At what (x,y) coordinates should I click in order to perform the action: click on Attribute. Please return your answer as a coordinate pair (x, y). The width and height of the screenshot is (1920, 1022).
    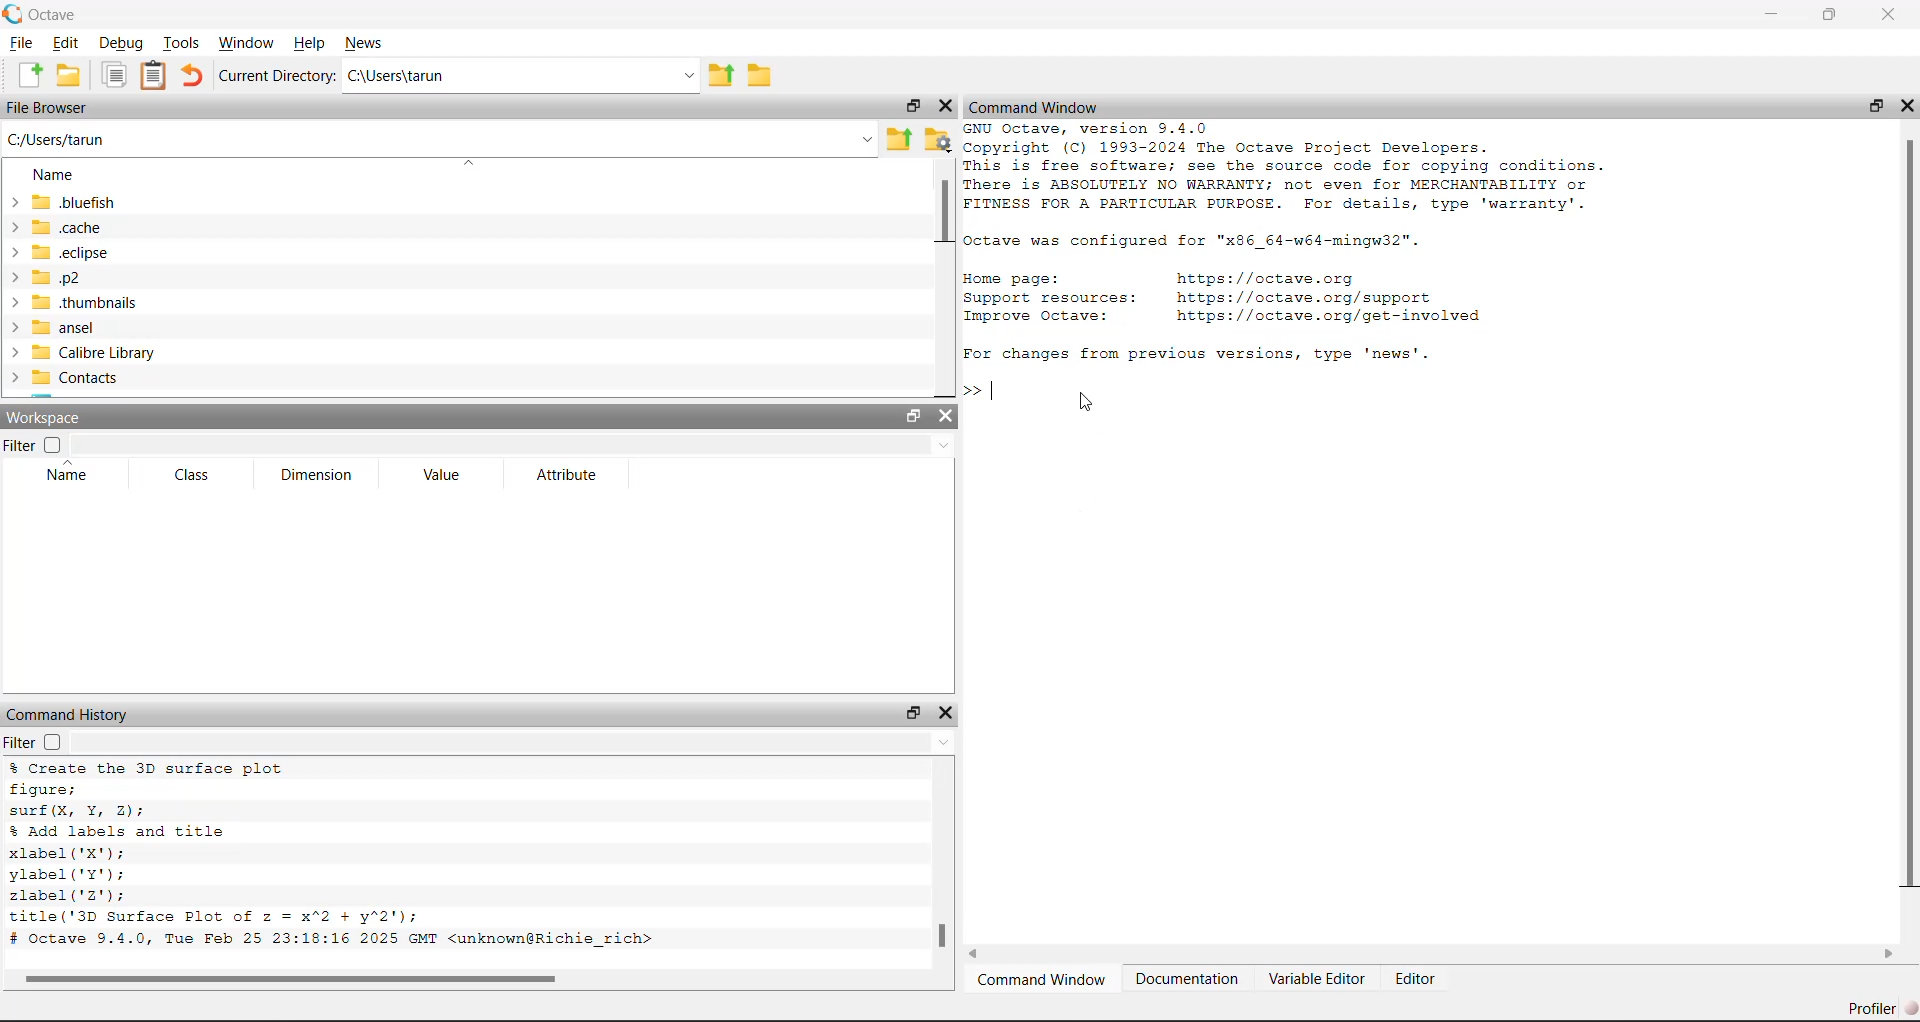
    Looking at the image, I should click on (569, 474).